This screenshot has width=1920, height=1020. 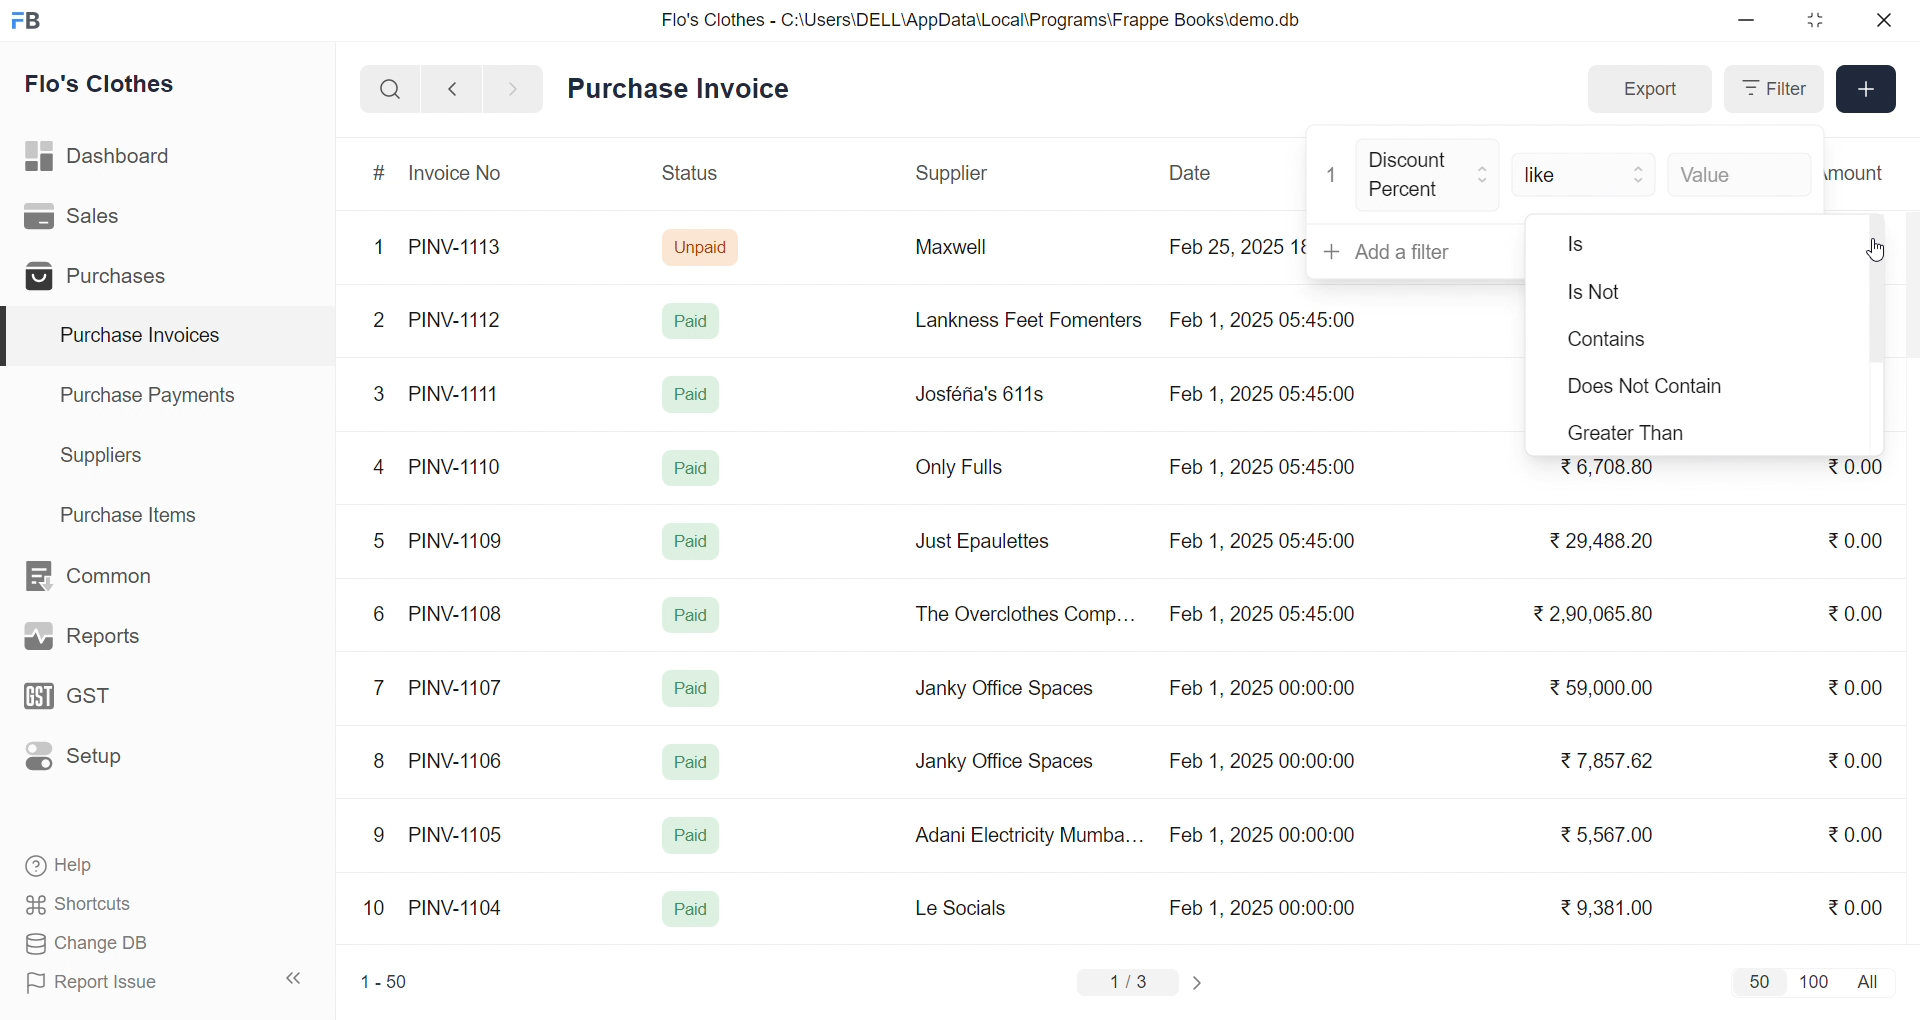 I want to click on Setup, so click(x=104, y=763).